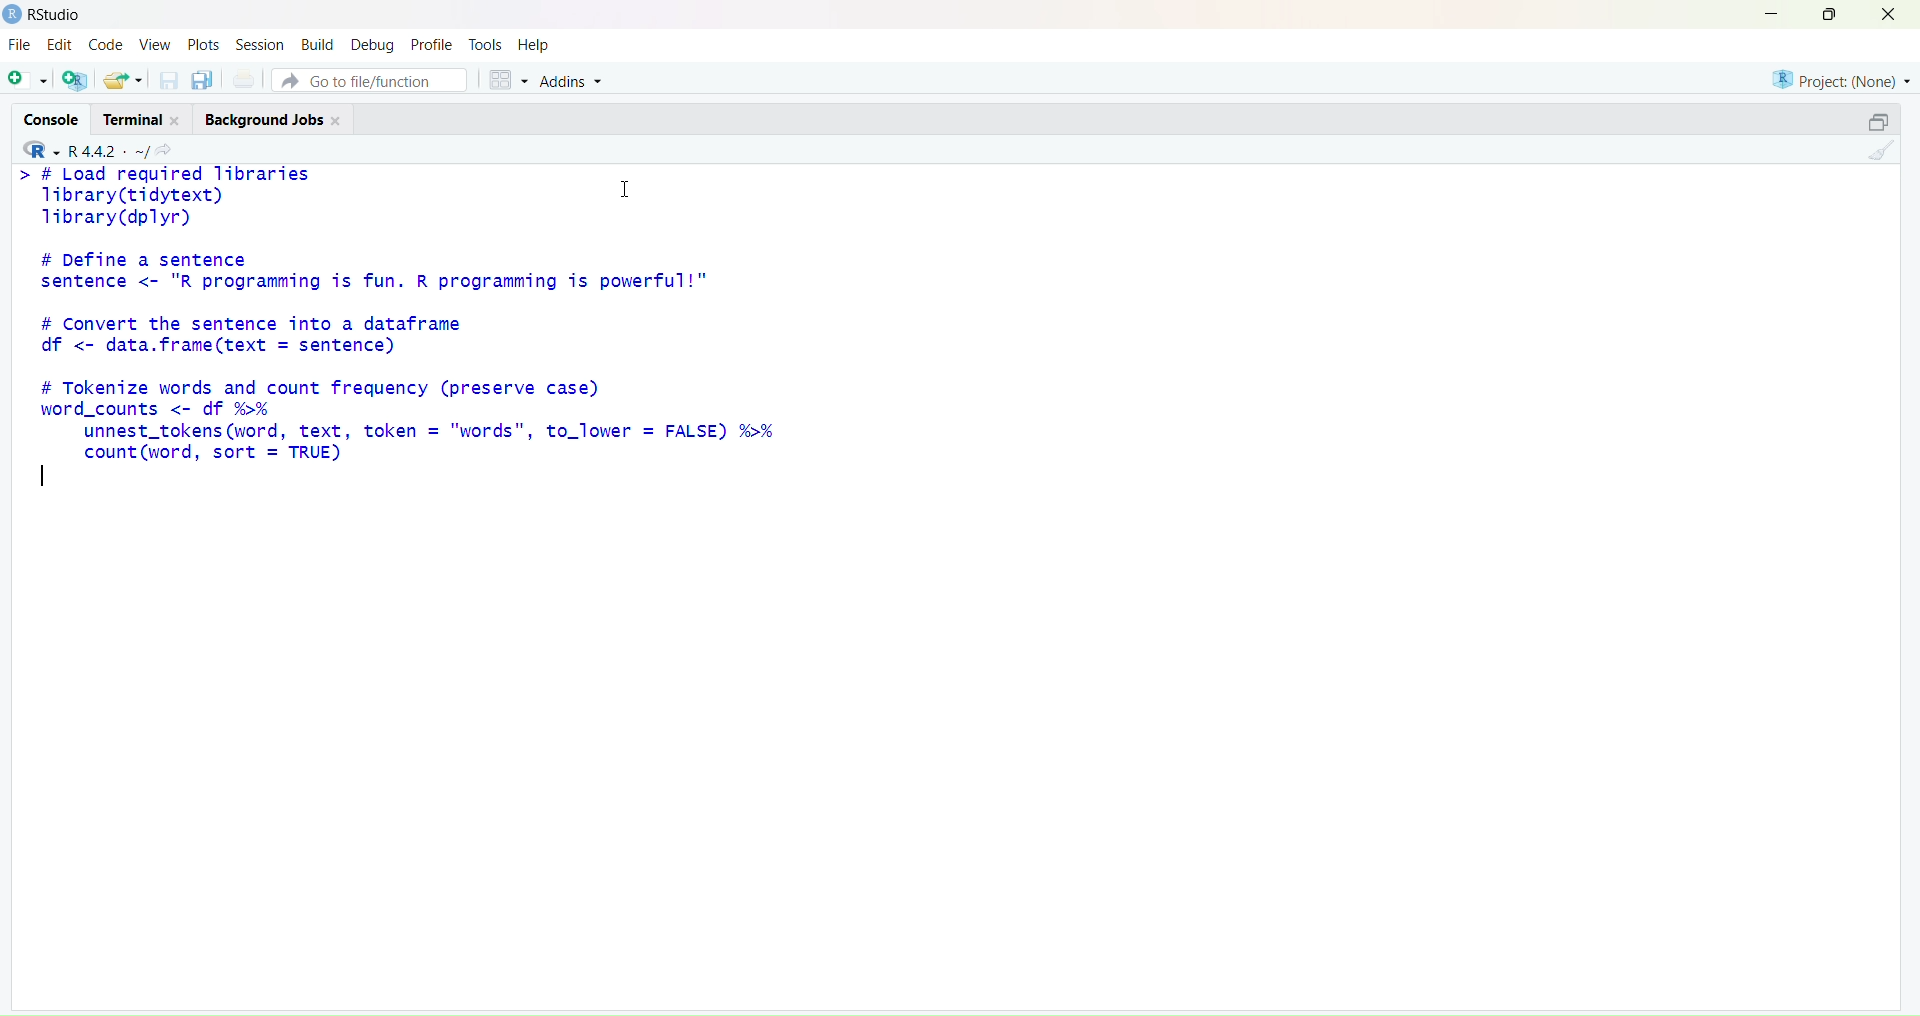 The width and height of the screenshot is (1920, 1016). Describe the element at coordinates (260, 45) in the screenshot. I see `session` at that location.